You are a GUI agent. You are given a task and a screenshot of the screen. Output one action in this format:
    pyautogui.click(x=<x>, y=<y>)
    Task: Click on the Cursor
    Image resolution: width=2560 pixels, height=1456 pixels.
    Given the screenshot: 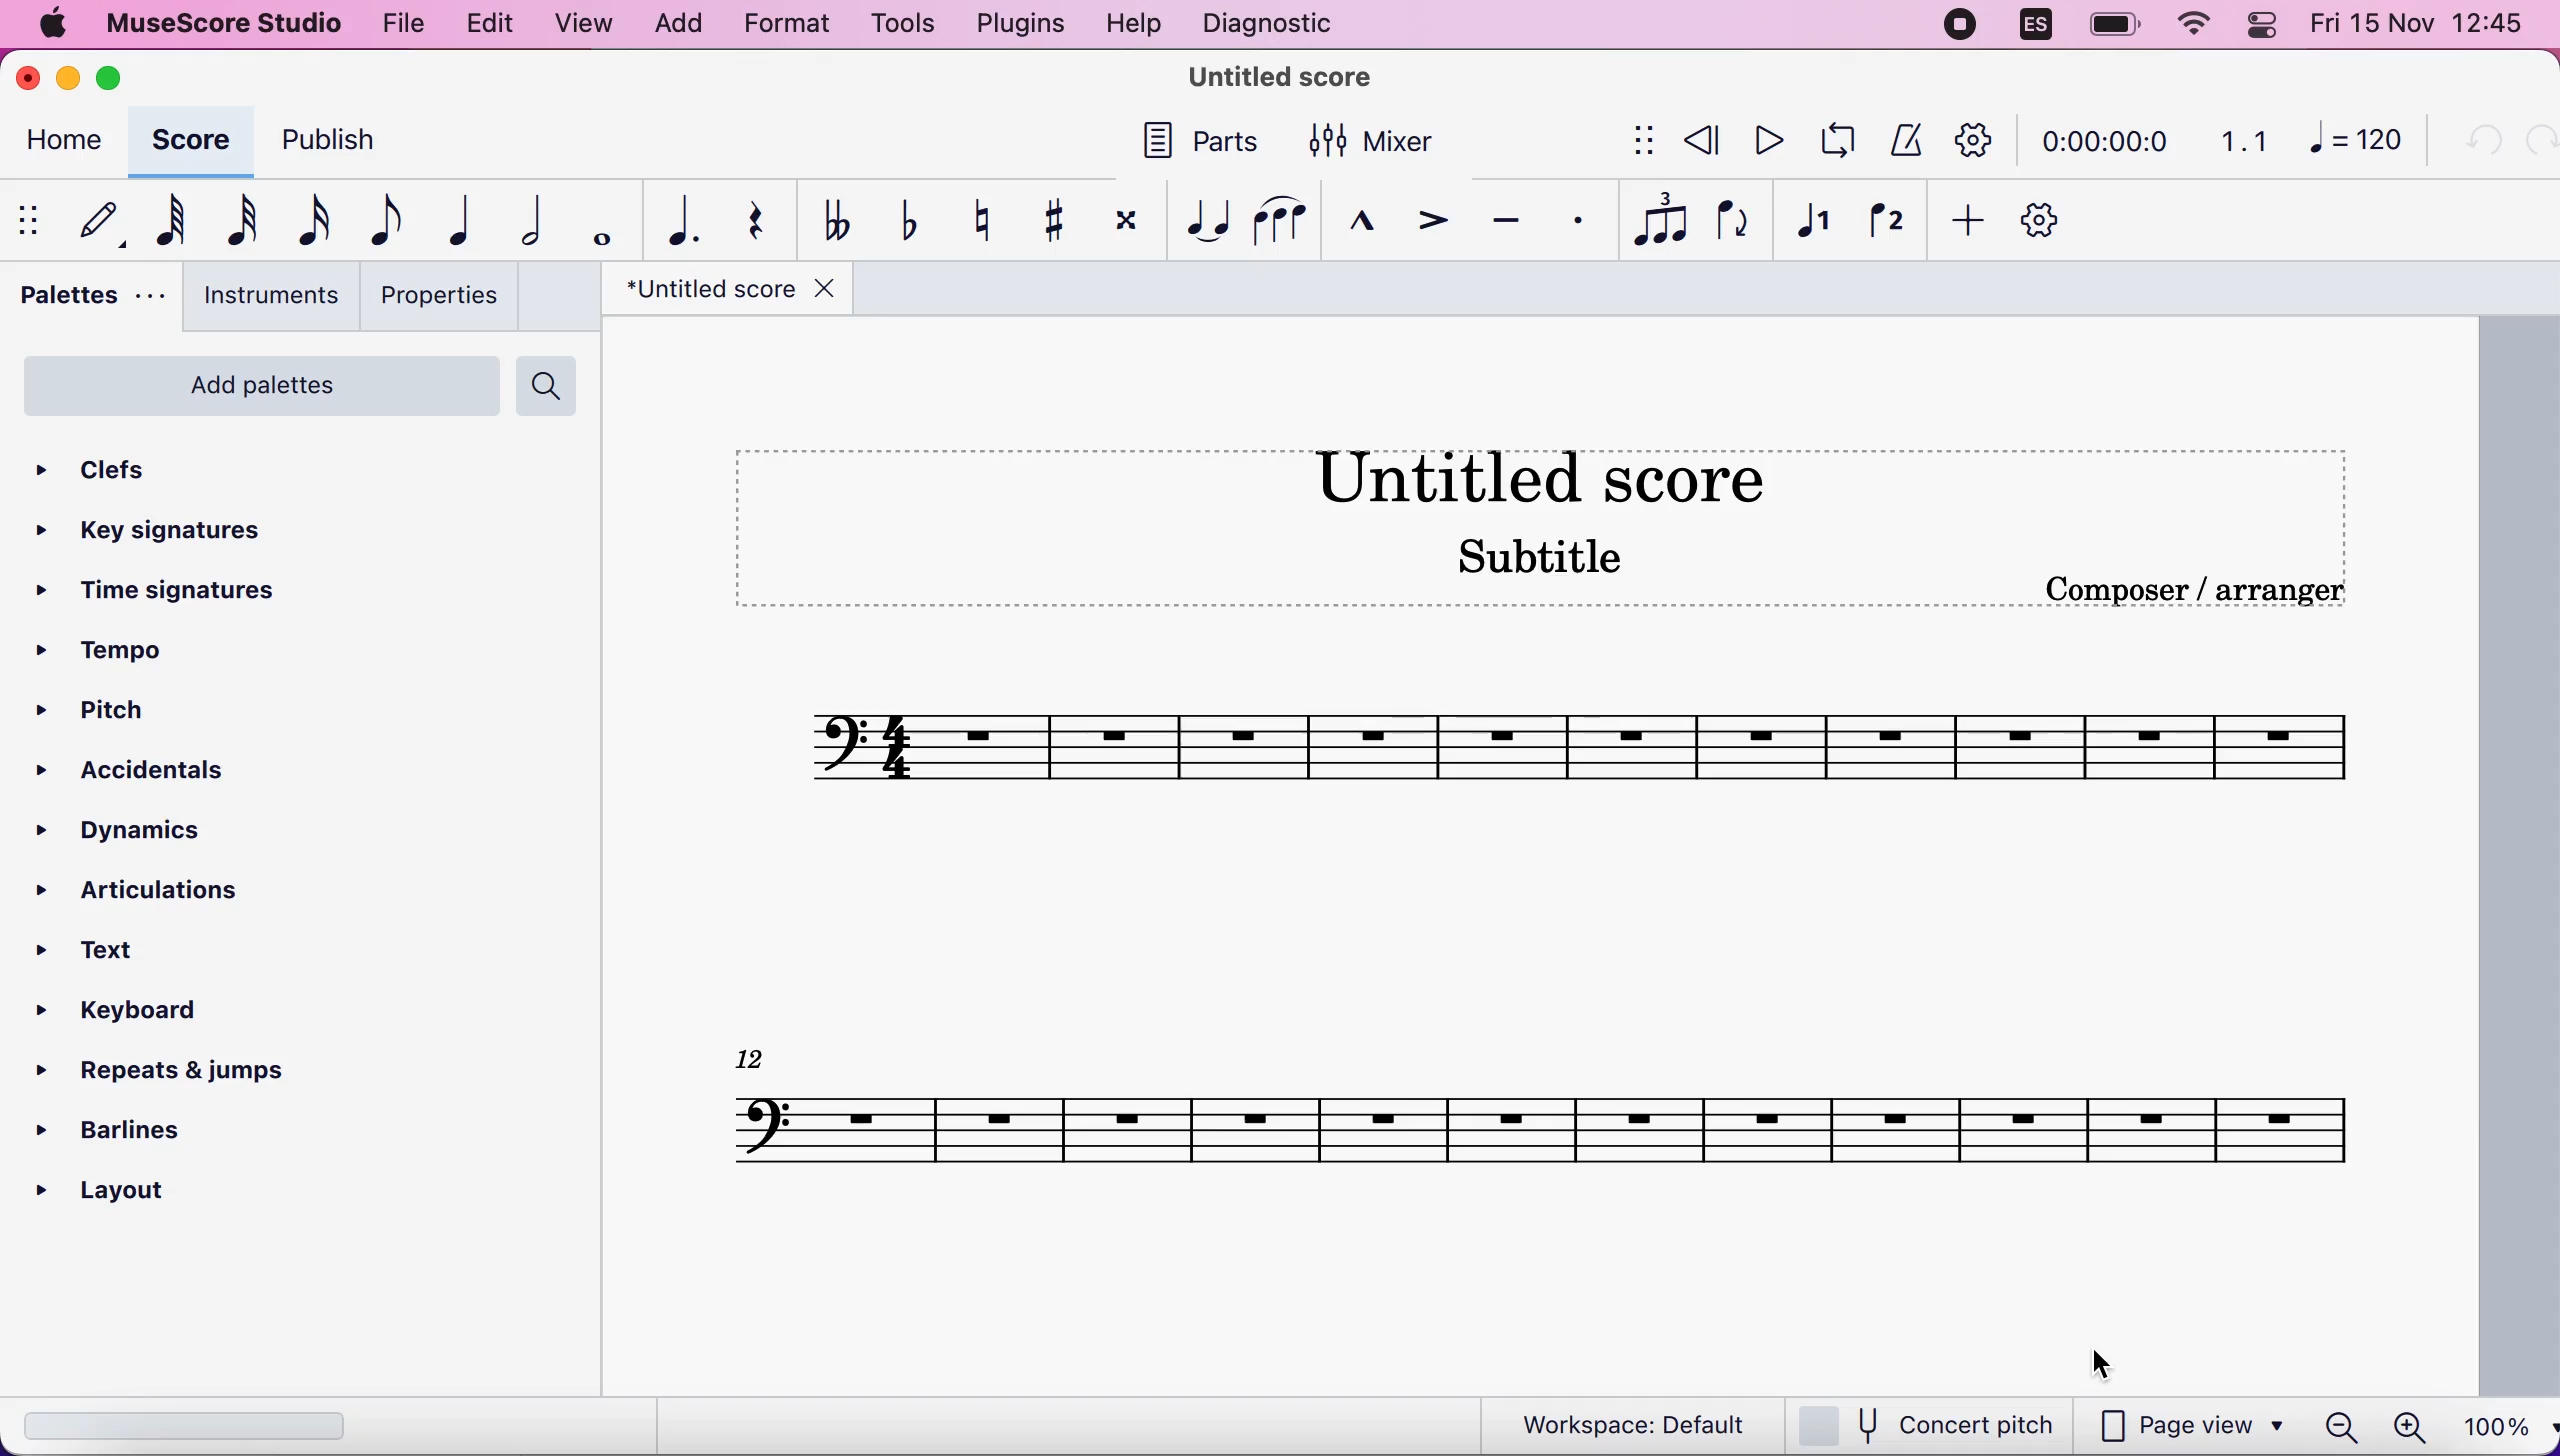 What is the action you would take?
    pyautogui.click(x=2100, y=1358)
    